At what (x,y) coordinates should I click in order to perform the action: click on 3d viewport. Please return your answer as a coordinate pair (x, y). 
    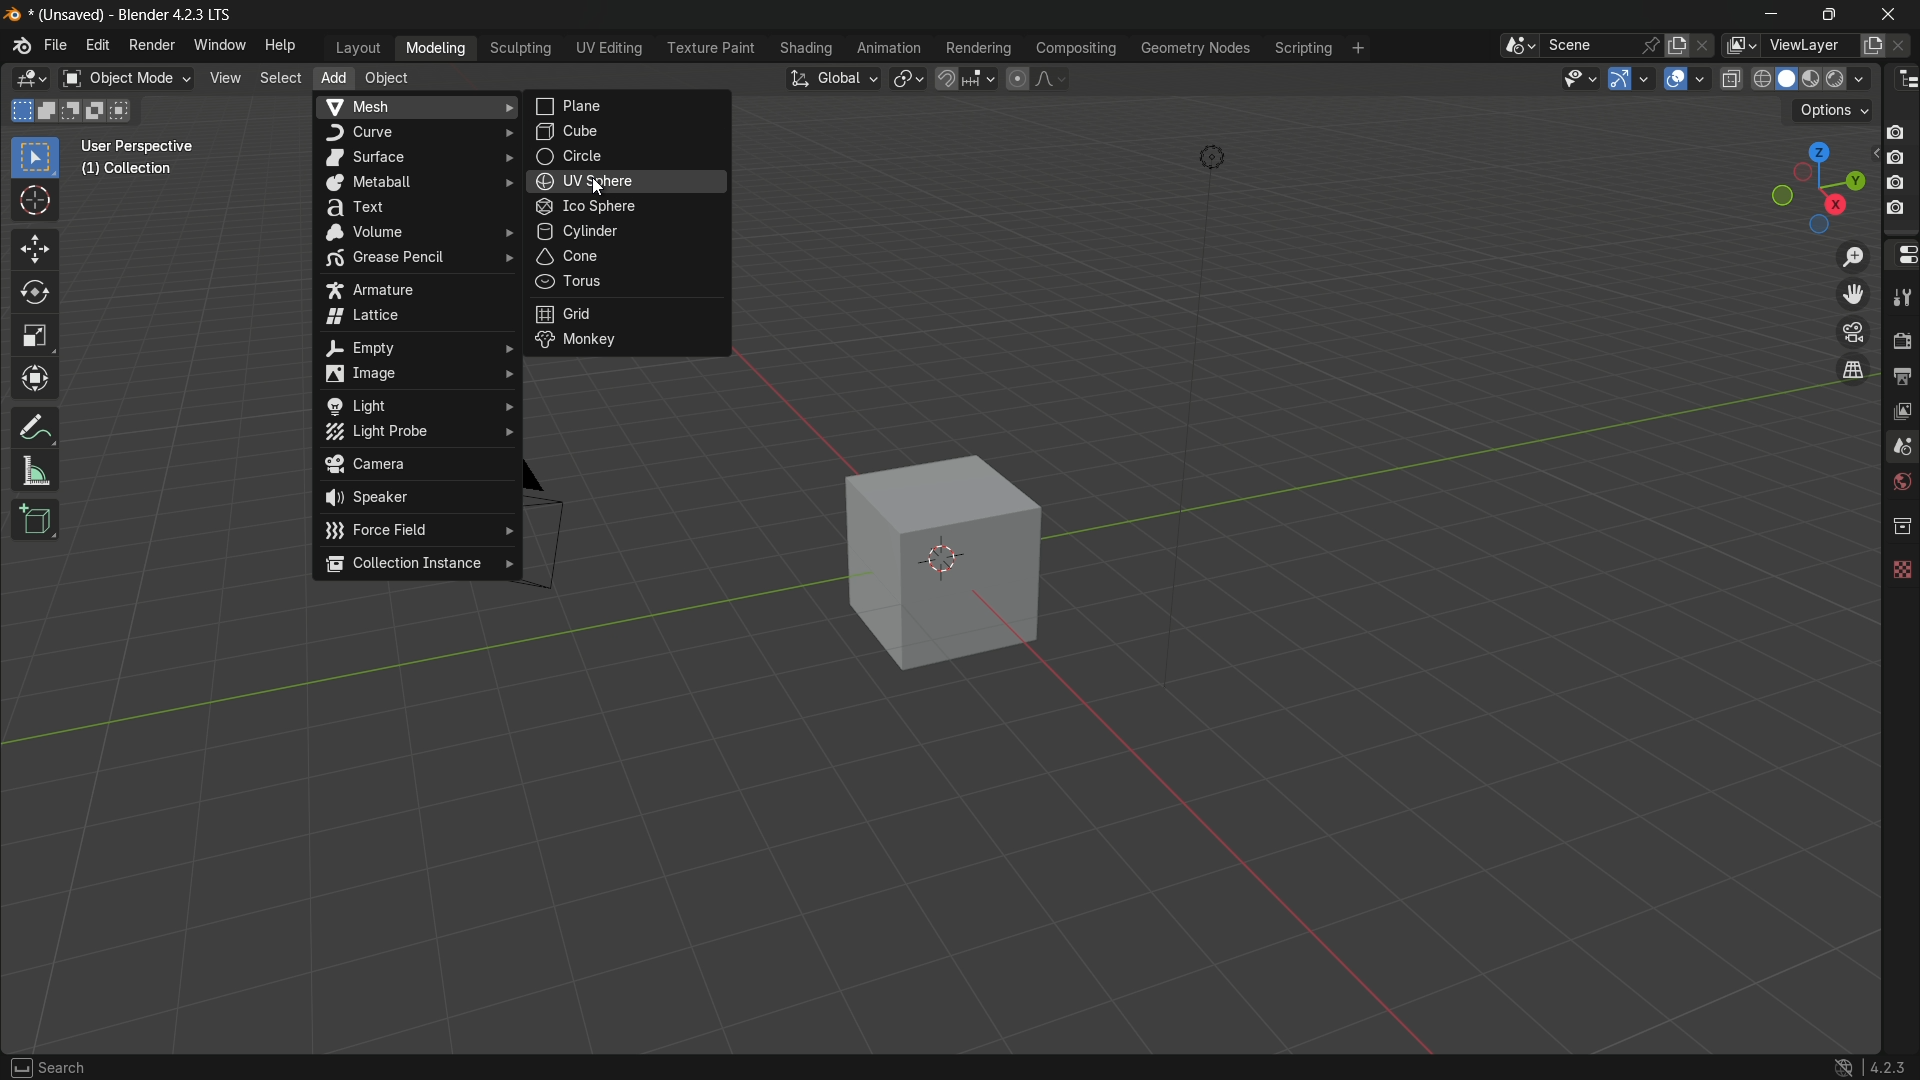
    Looking at the image, I should click on (27, 79).